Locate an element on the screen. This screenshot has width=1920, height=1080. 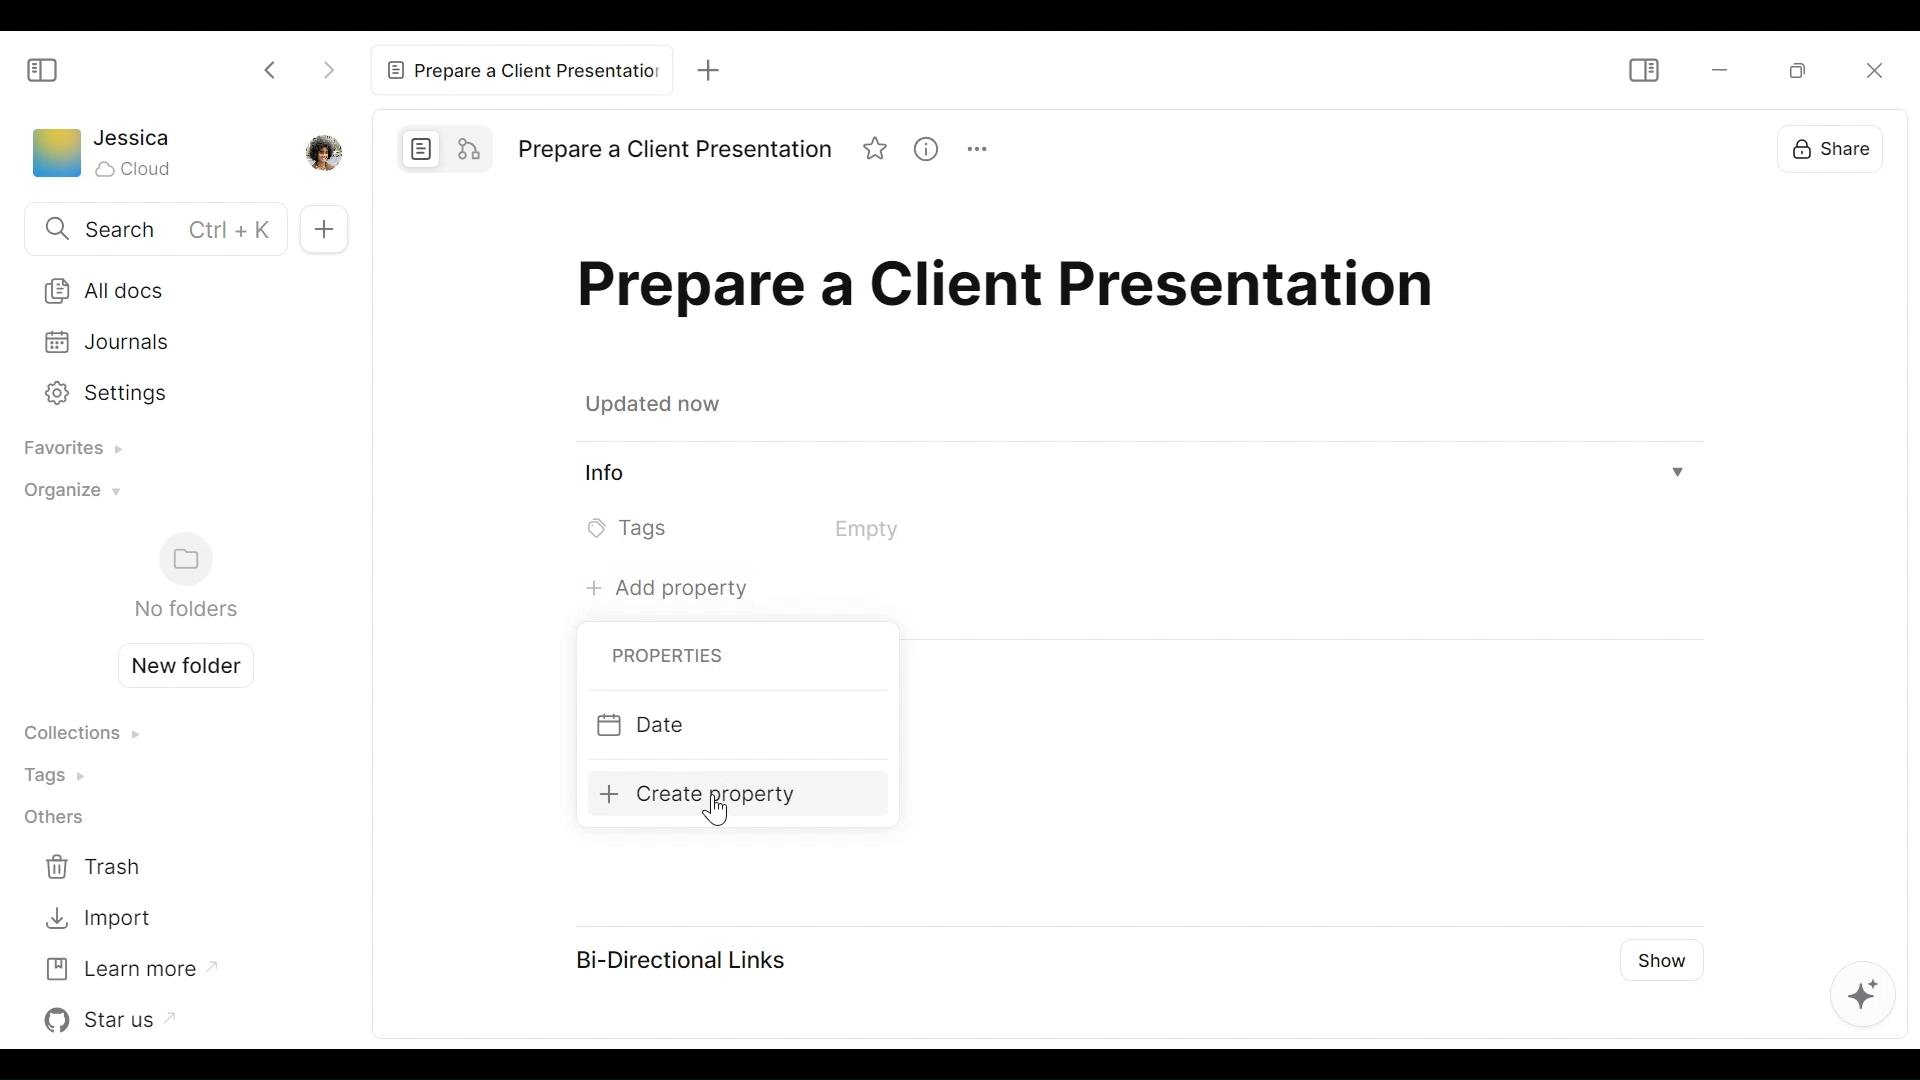
Share is located at coordinates (1840, 156).